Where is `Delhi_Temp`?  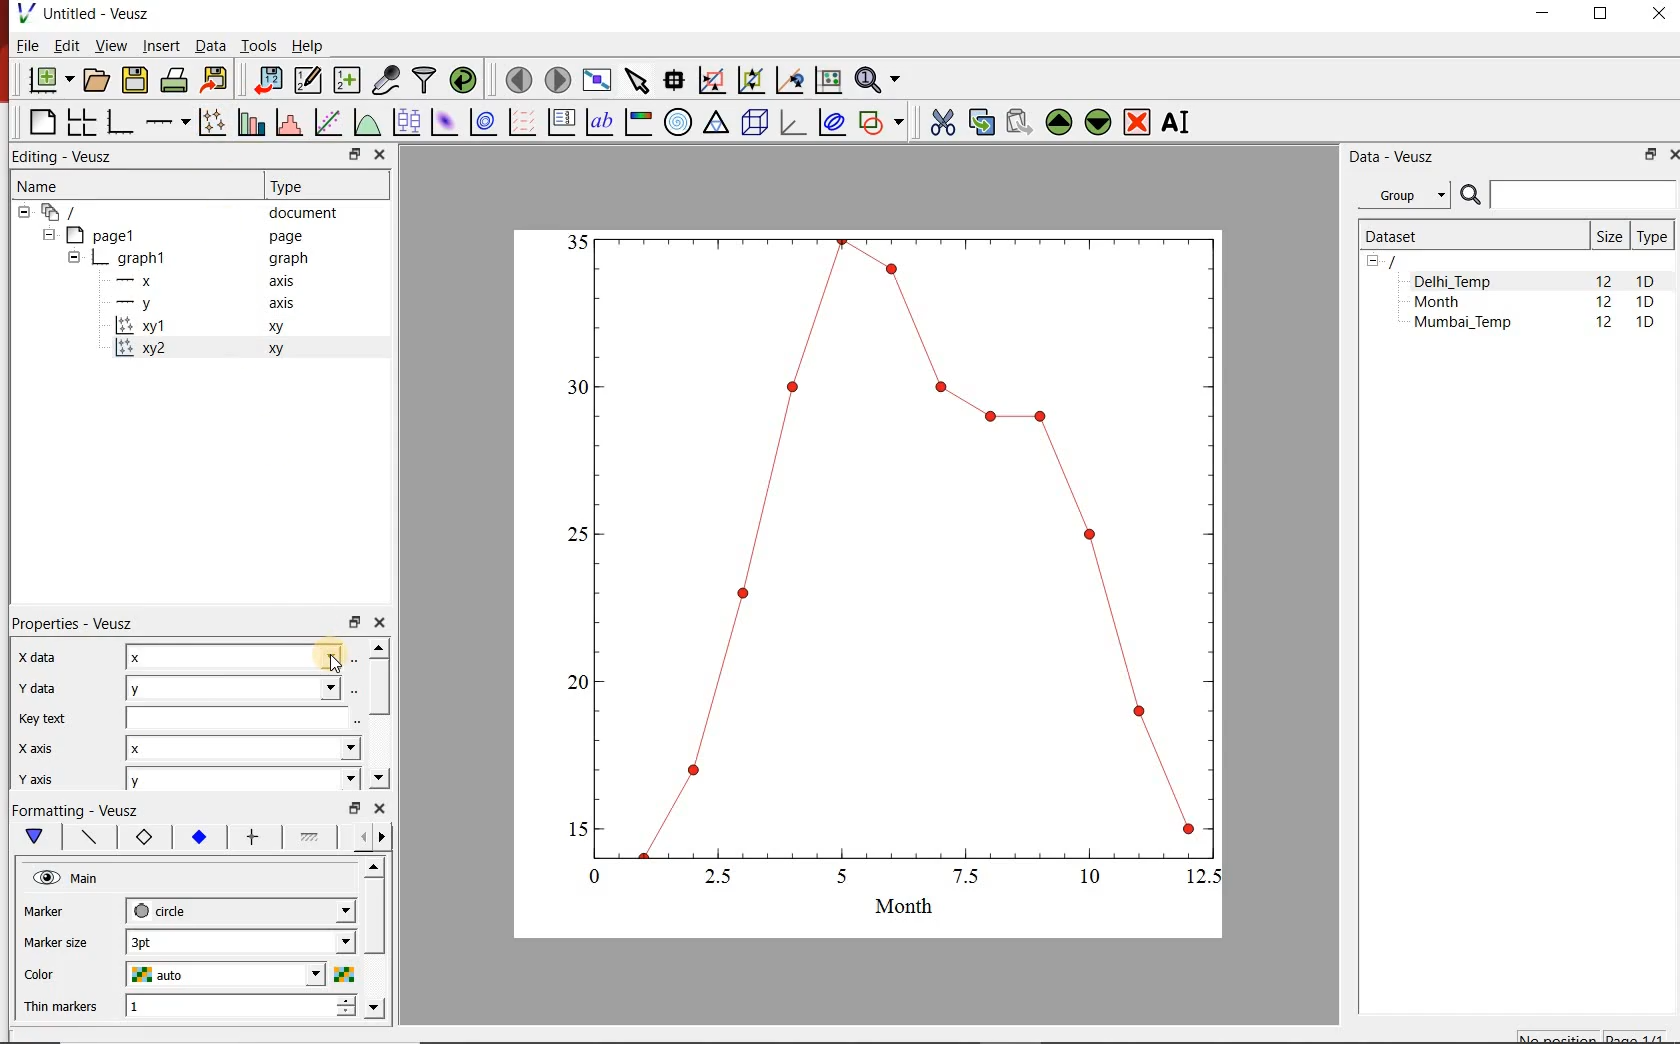
Delhi_Temp is located at coordinates (244, 686).